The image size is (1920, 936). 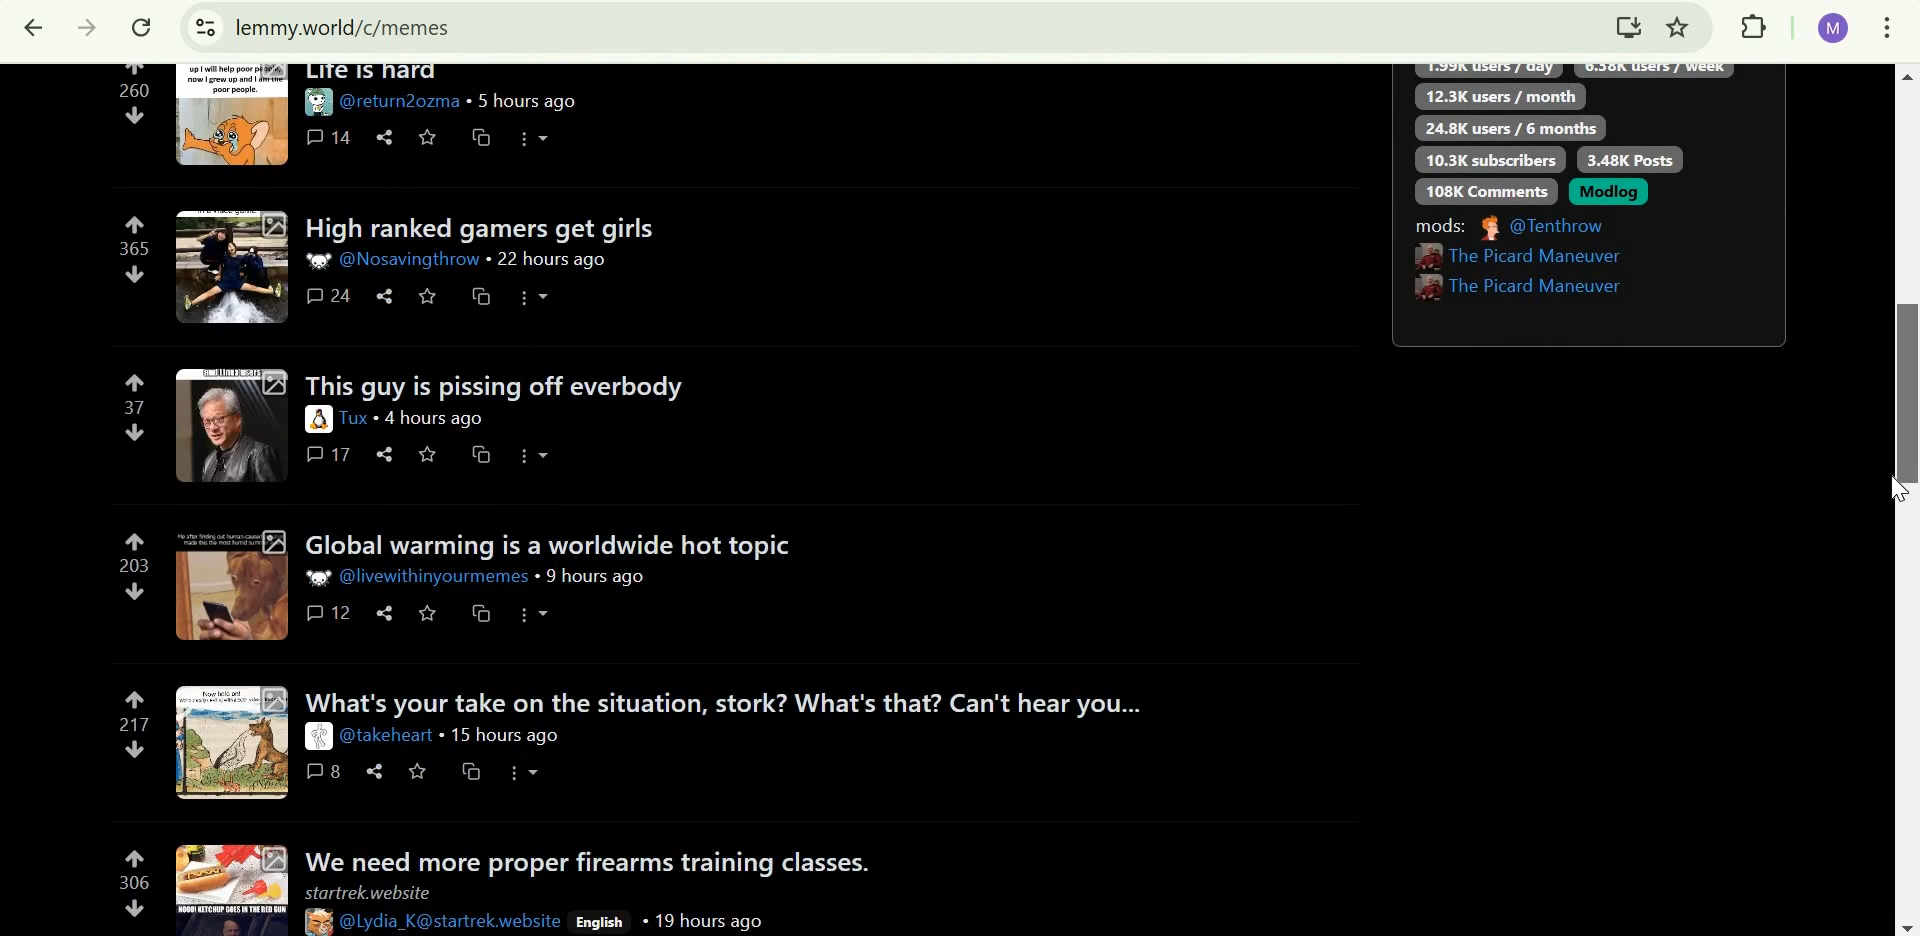 What do you see at coordinates (521, 101) in the screenshot?
I see `5 hours ago` at bounding box center [521, 101].